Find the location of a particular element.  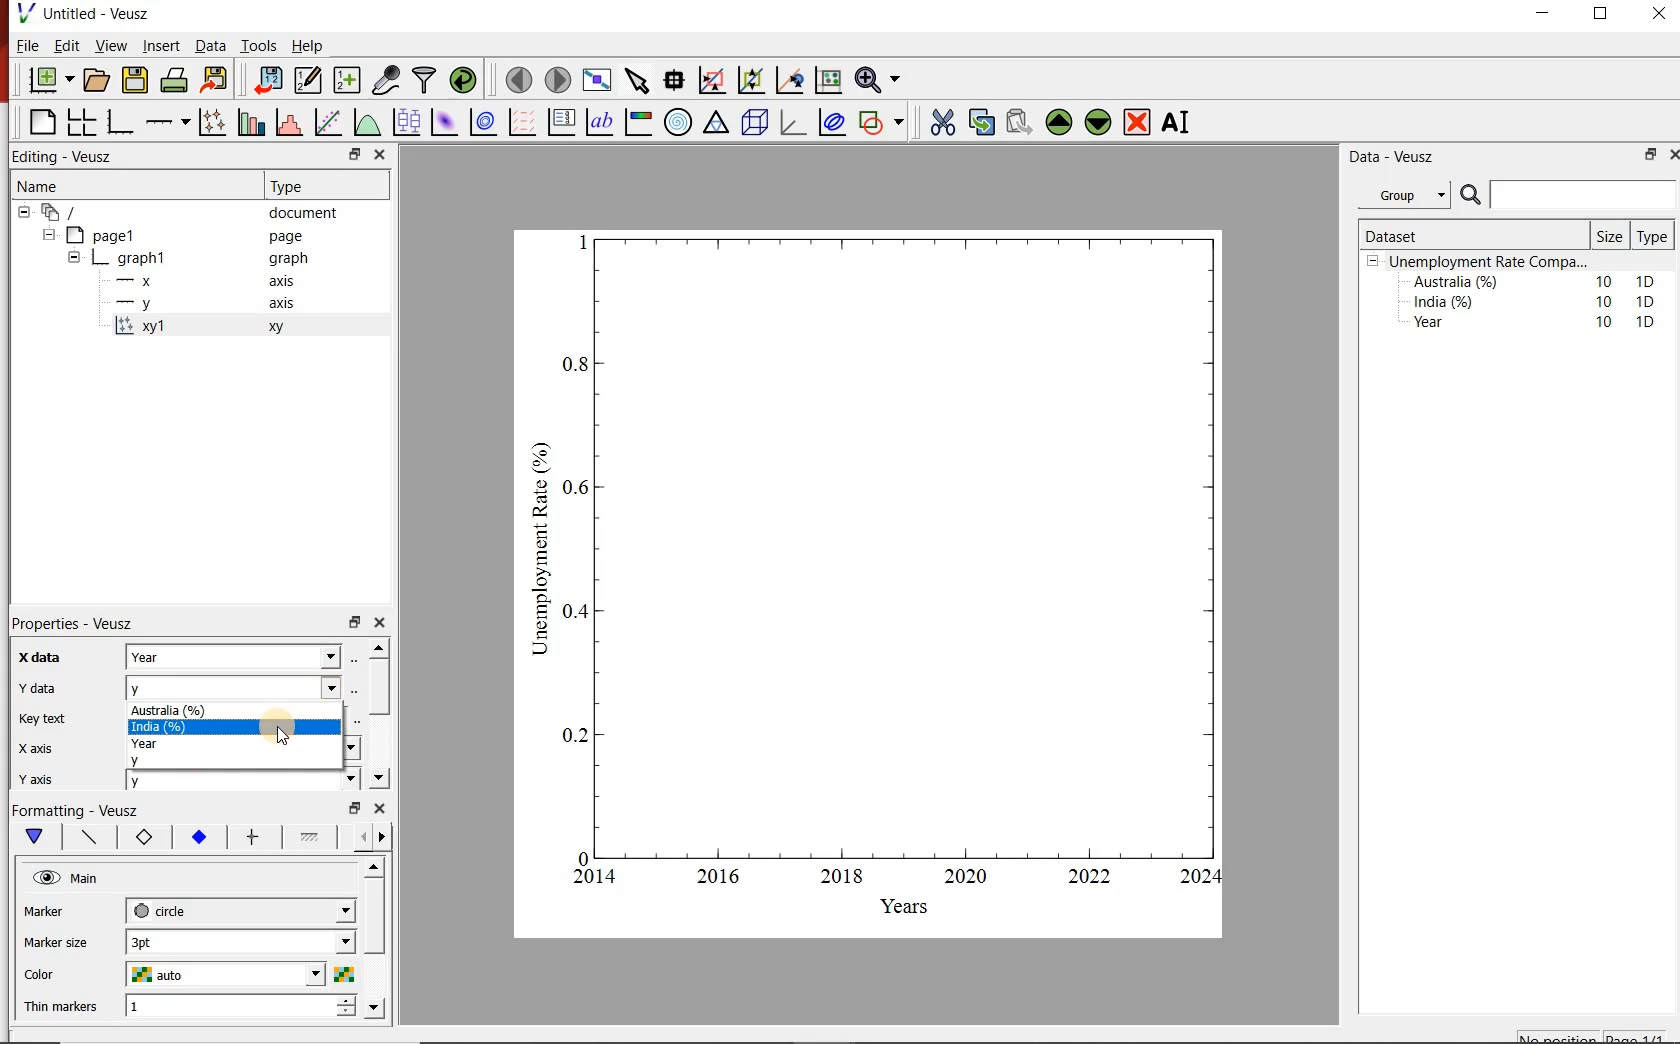

marker fill  is located at coordinates (200, 838).